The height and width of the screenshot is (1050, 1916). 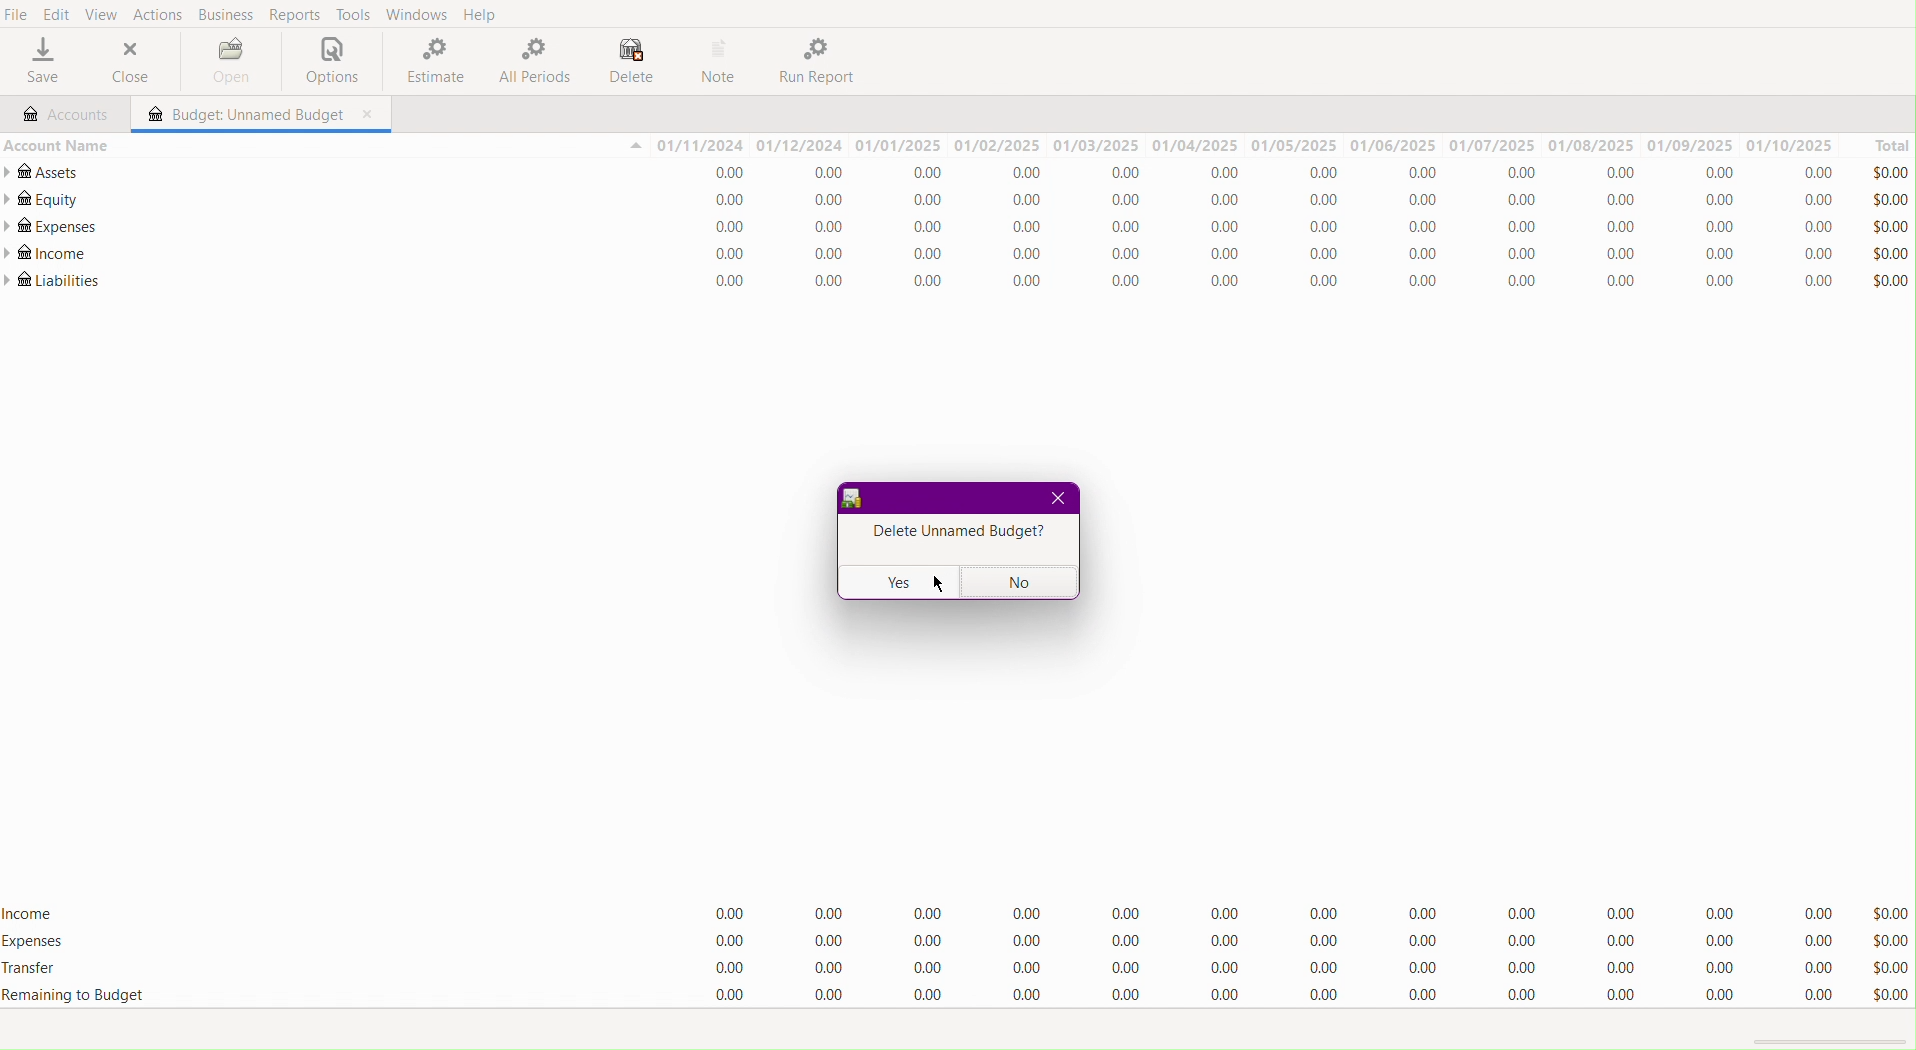 I want to click on View, so click(x=108, y=15).